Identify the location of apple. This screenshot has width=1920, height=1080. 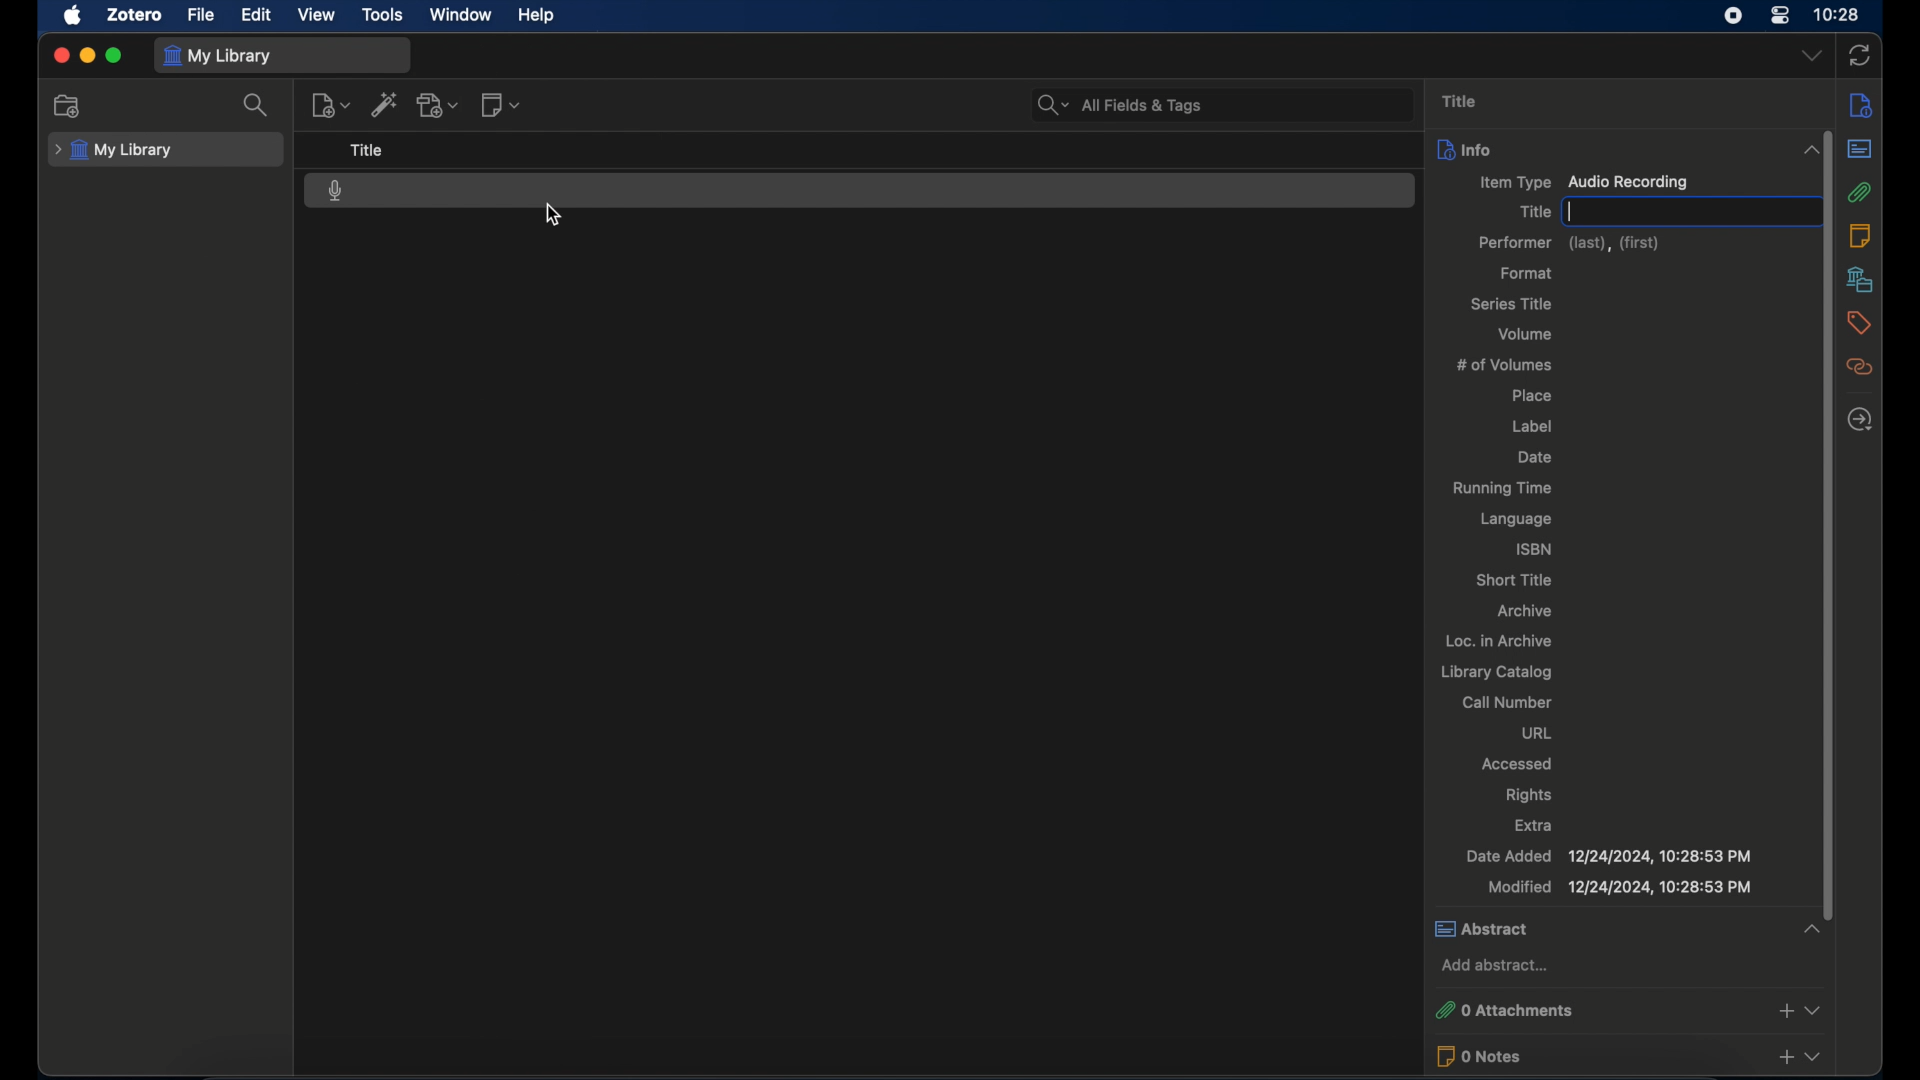
(73, 16).